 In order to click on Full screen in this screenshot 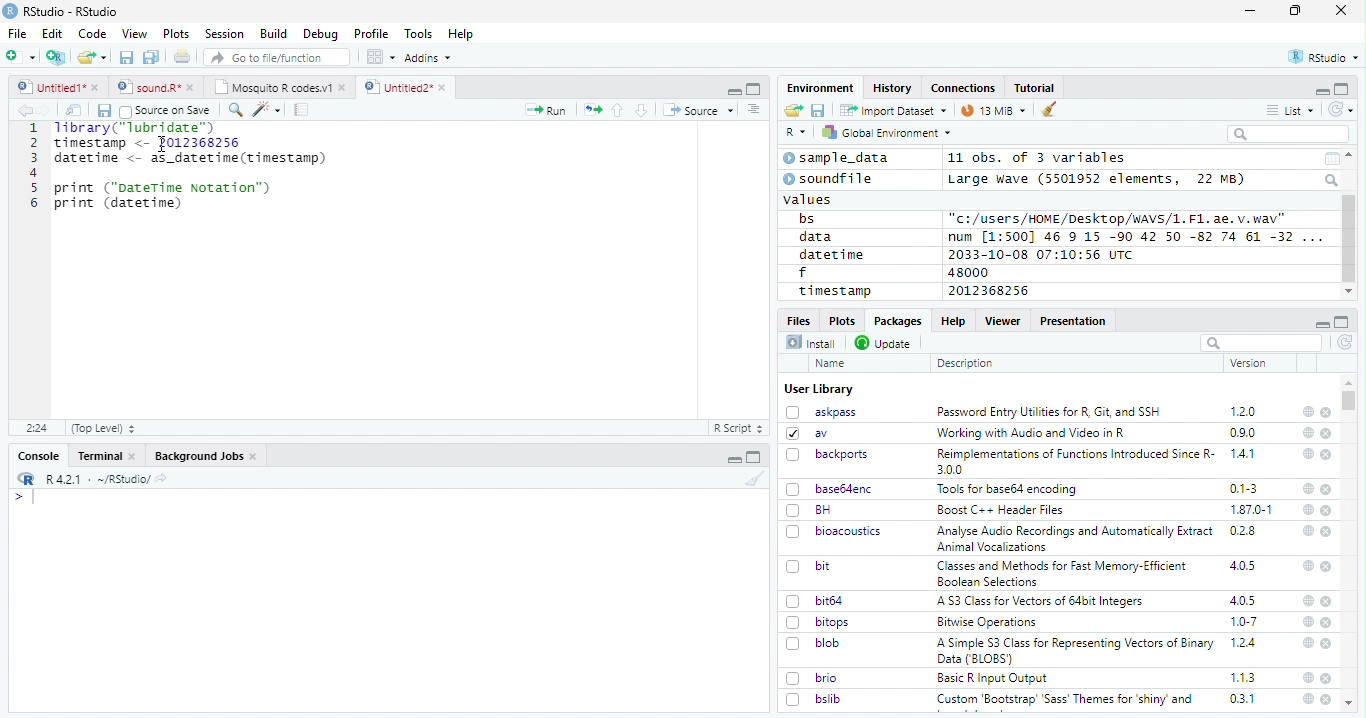, I will do `click(754, 457)`.